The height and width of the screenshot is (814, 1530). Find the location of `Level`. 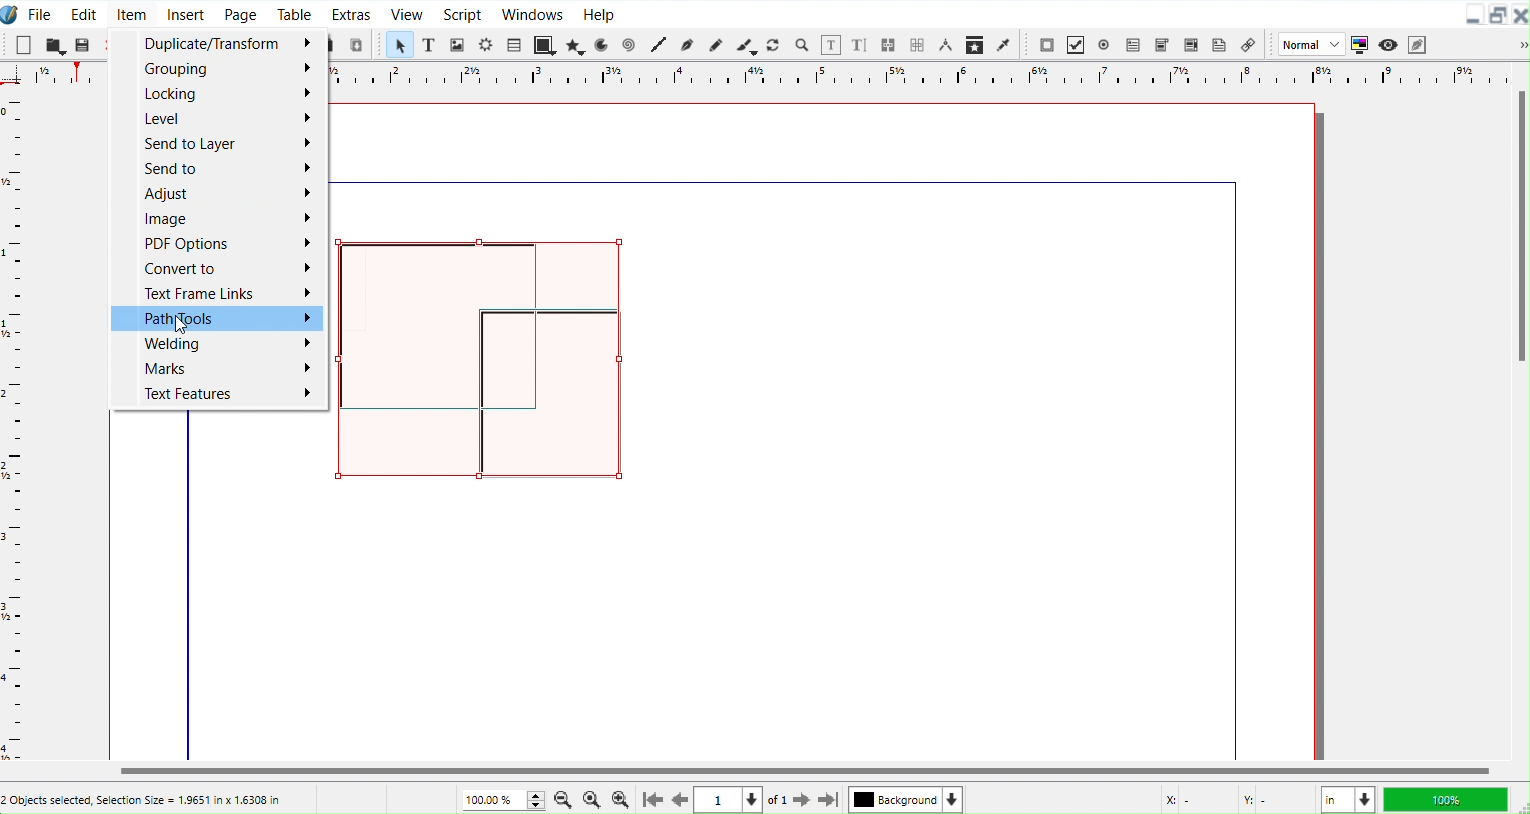

Level is located at coordinates (217, 118).